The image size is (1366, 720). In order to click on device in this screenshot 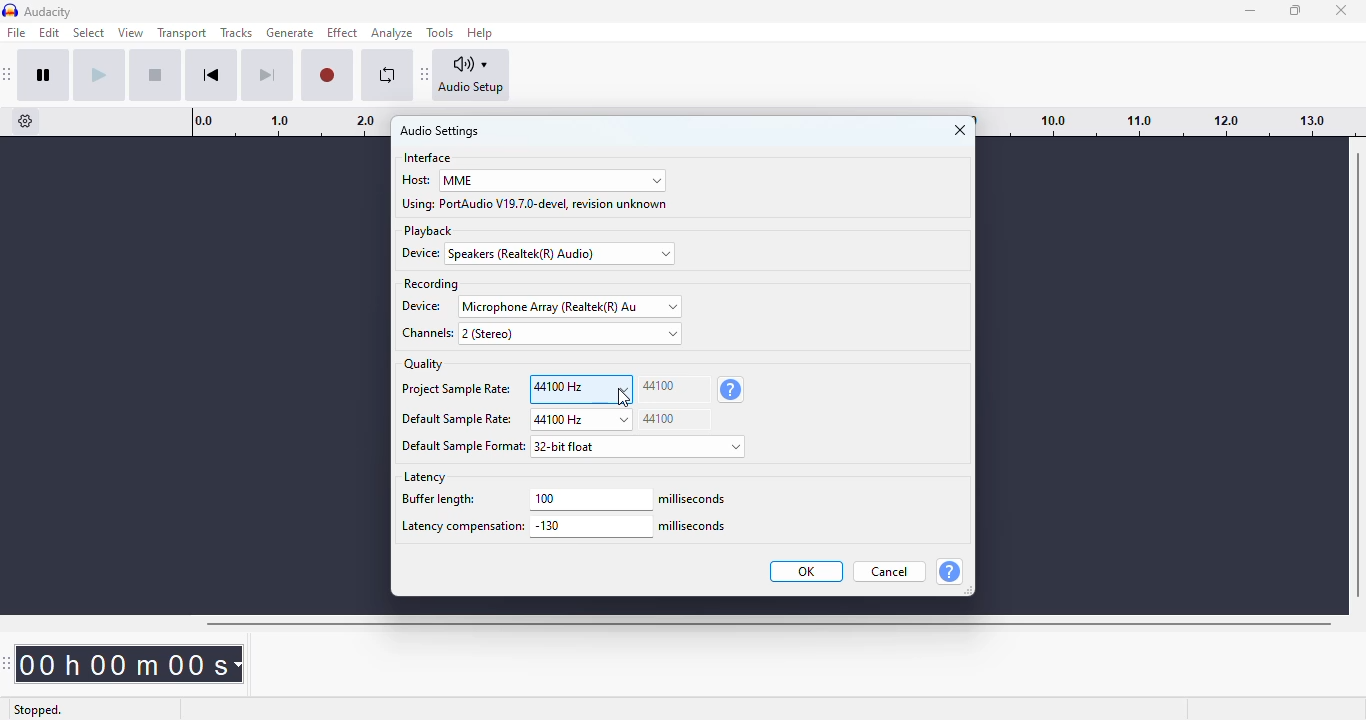, I will do `click(424, 306)`.